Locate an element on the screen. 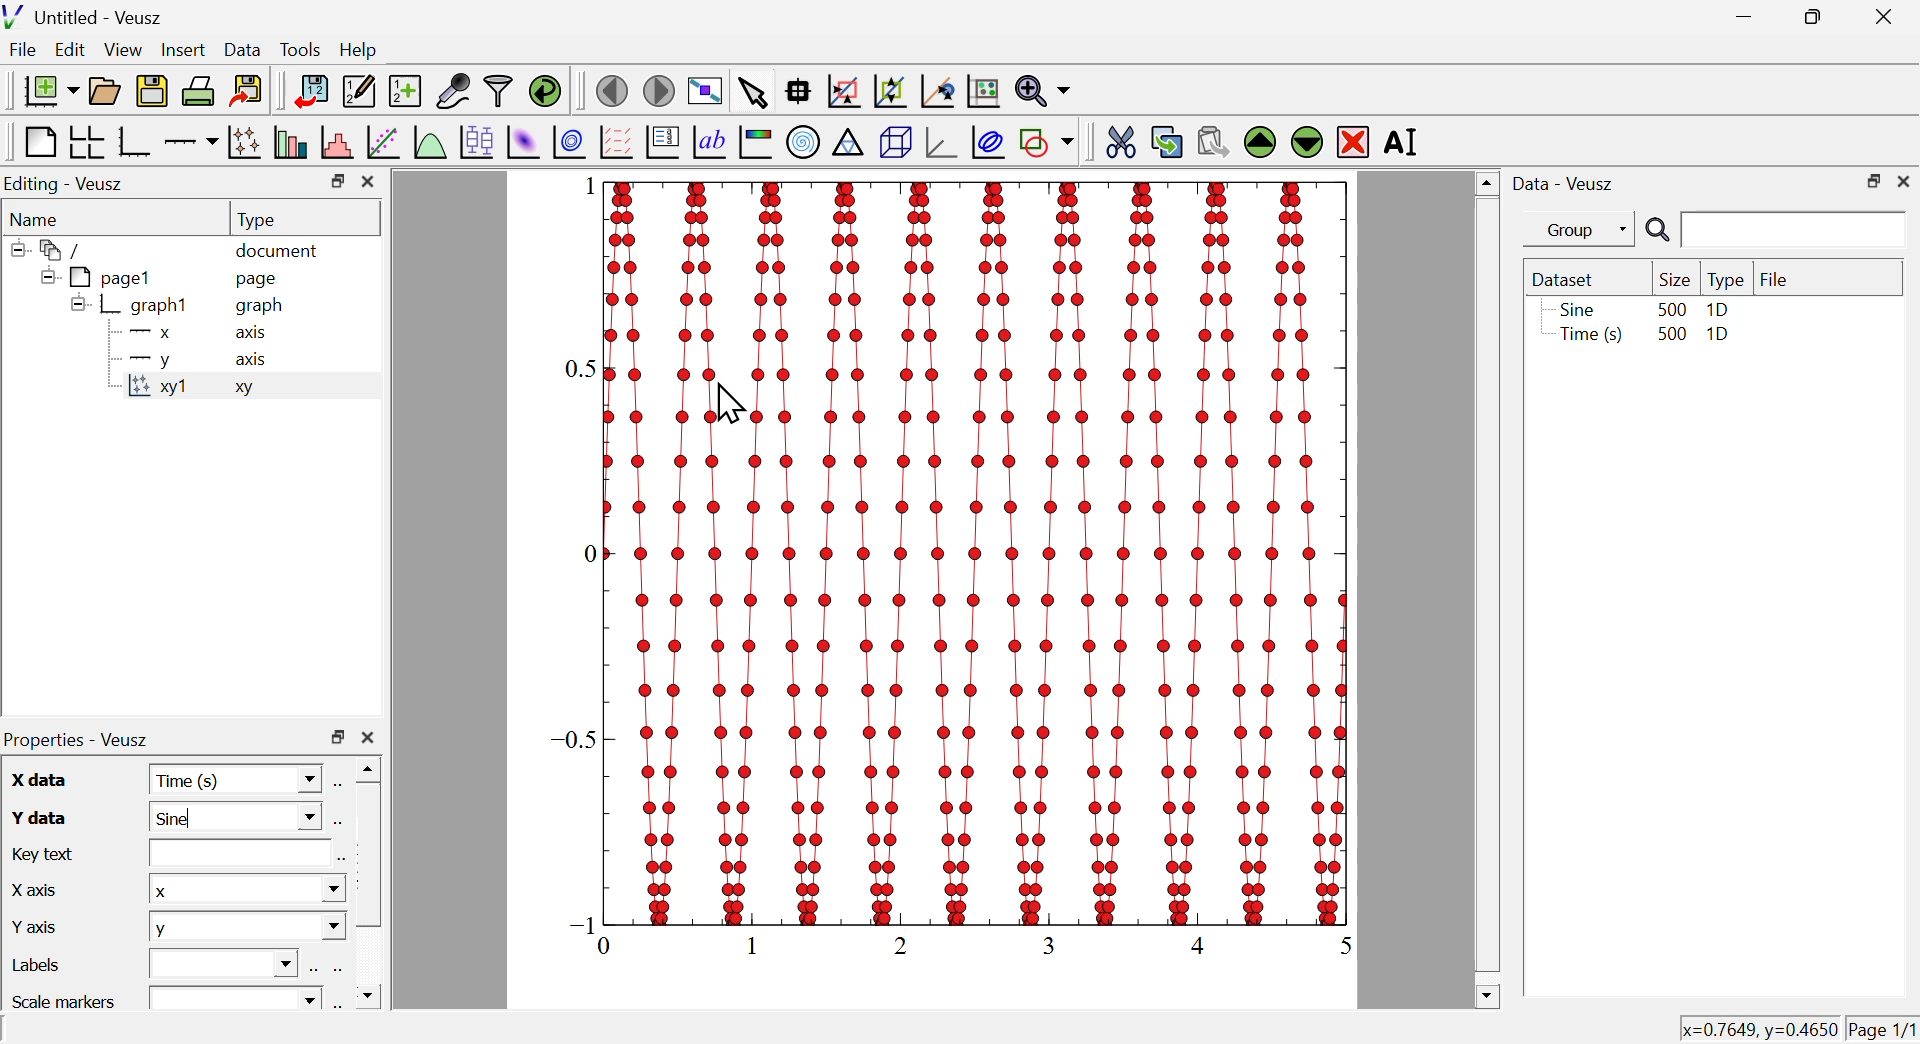 This screenshot has height=1044, width=1920. 1D is located at coordinates (1720, 337).